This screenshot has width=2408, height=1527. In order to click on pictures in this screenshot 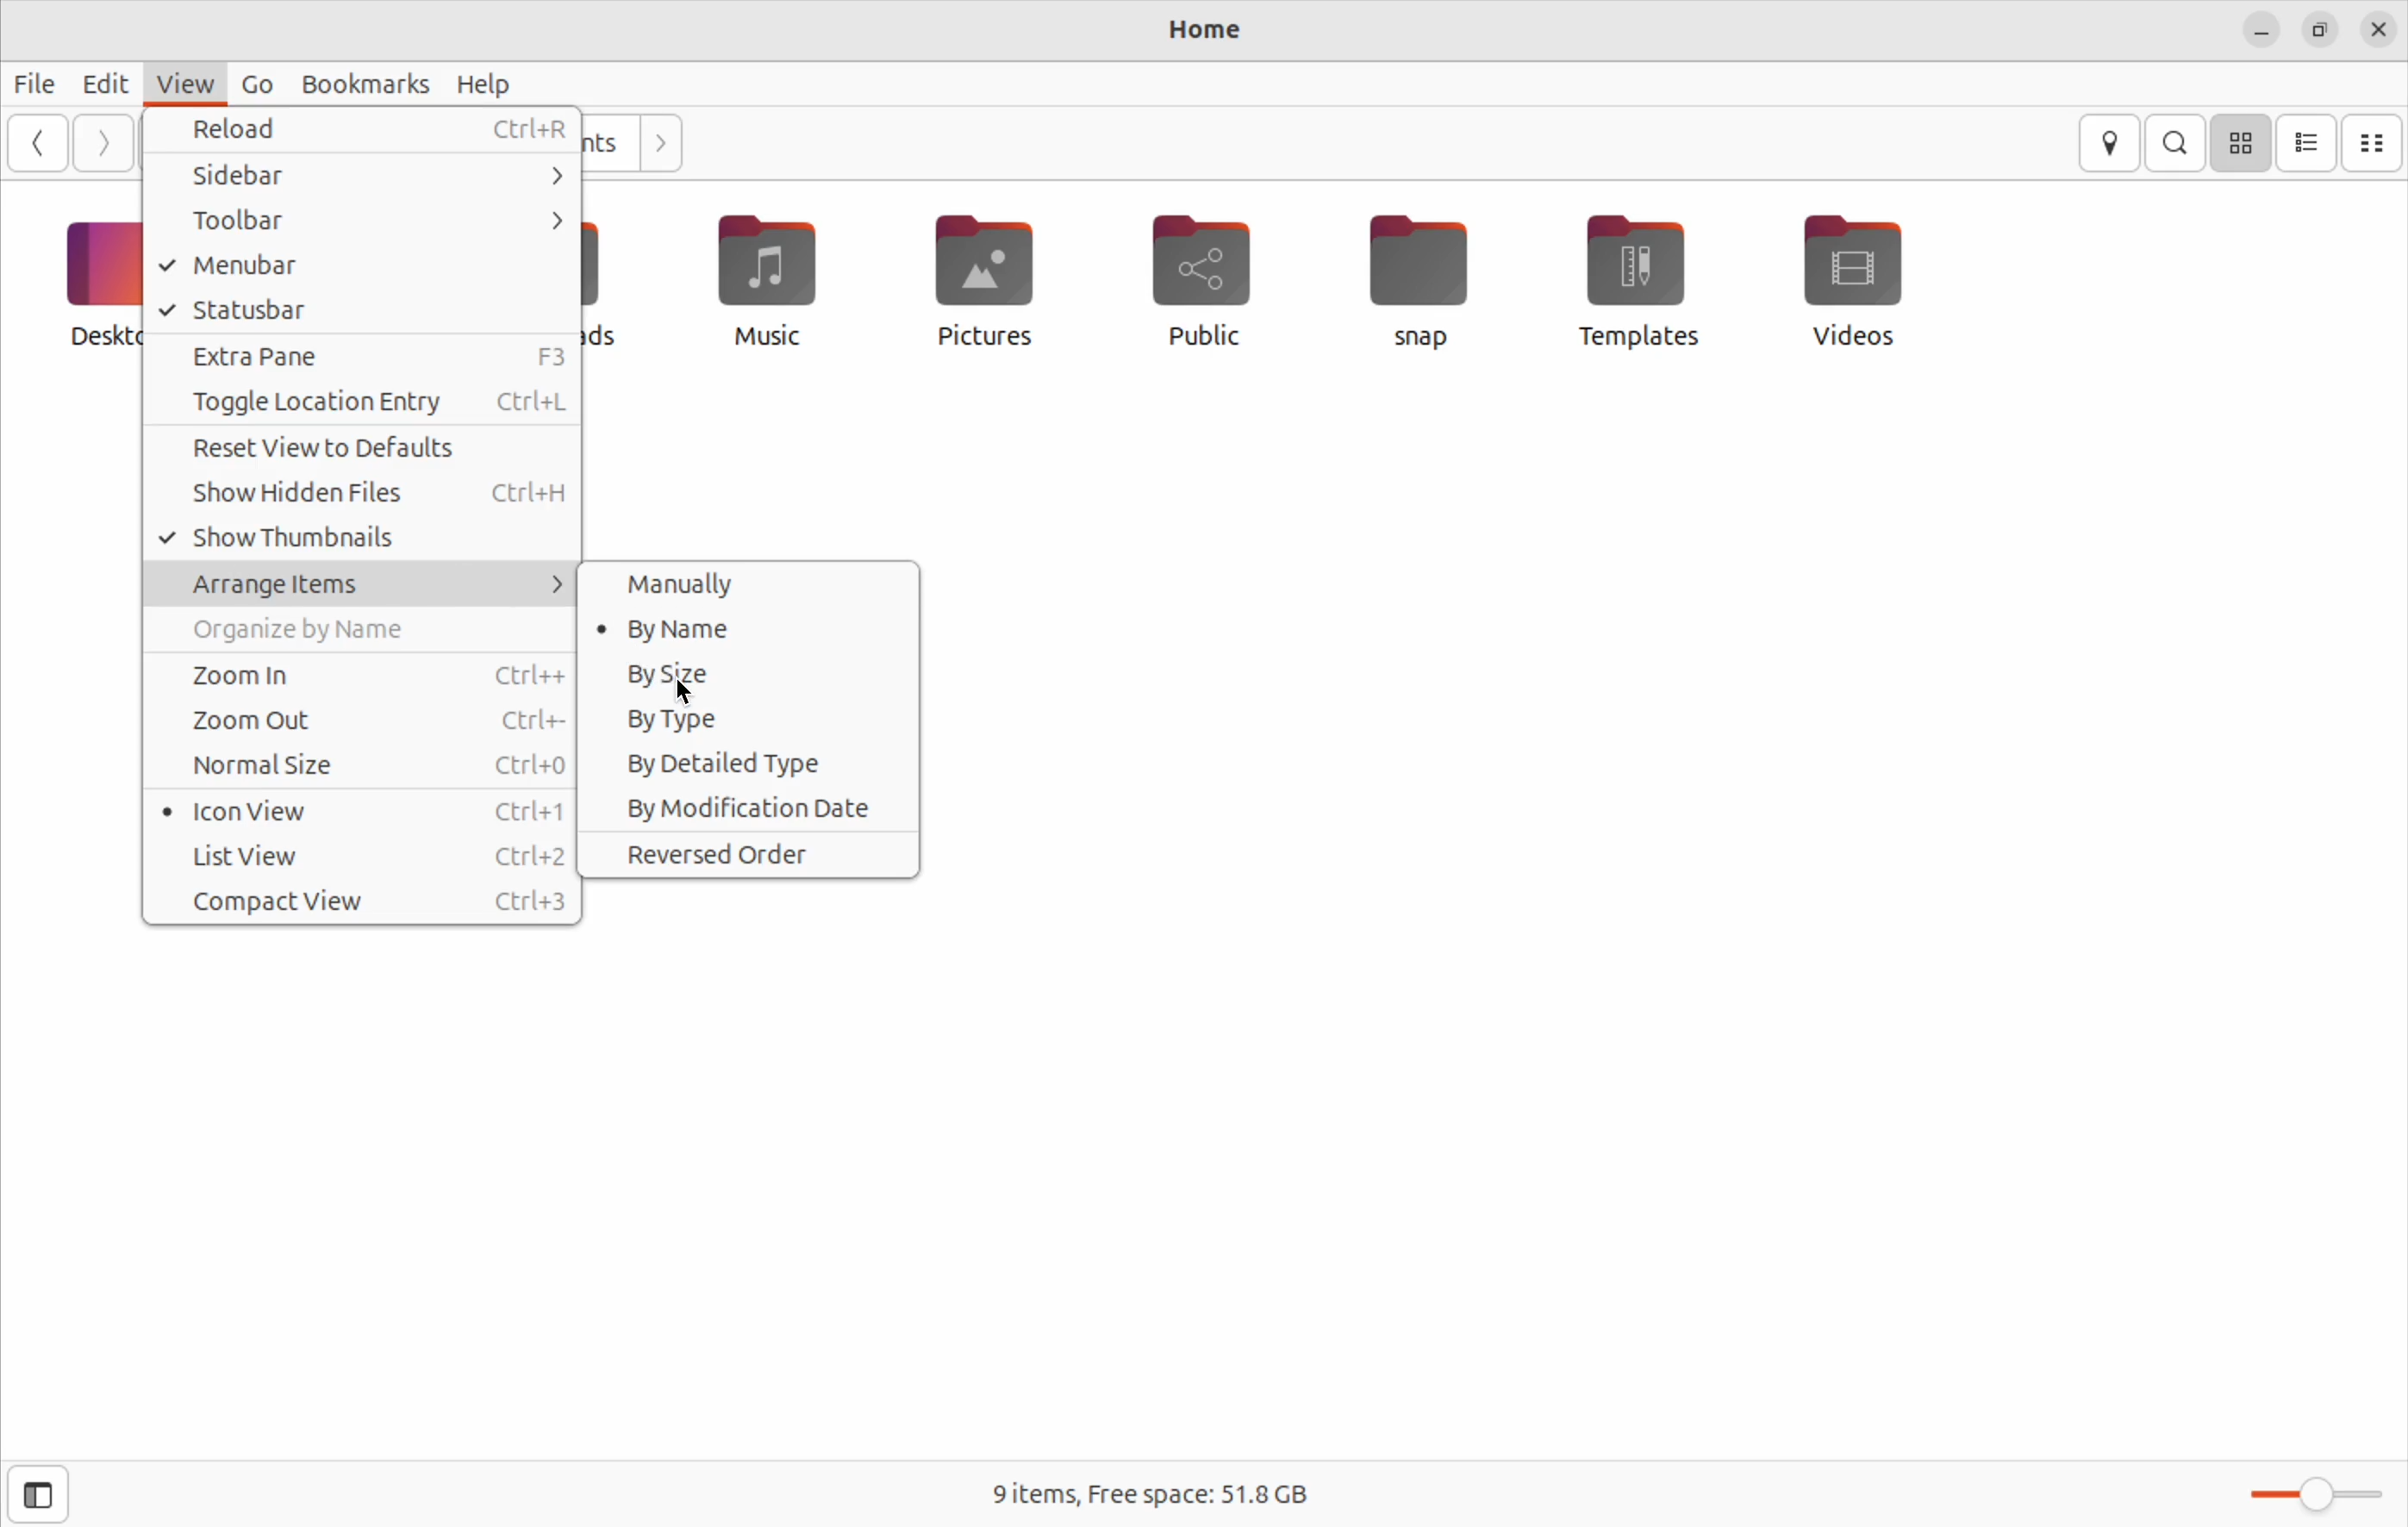, I will do `click(977, 284)`.